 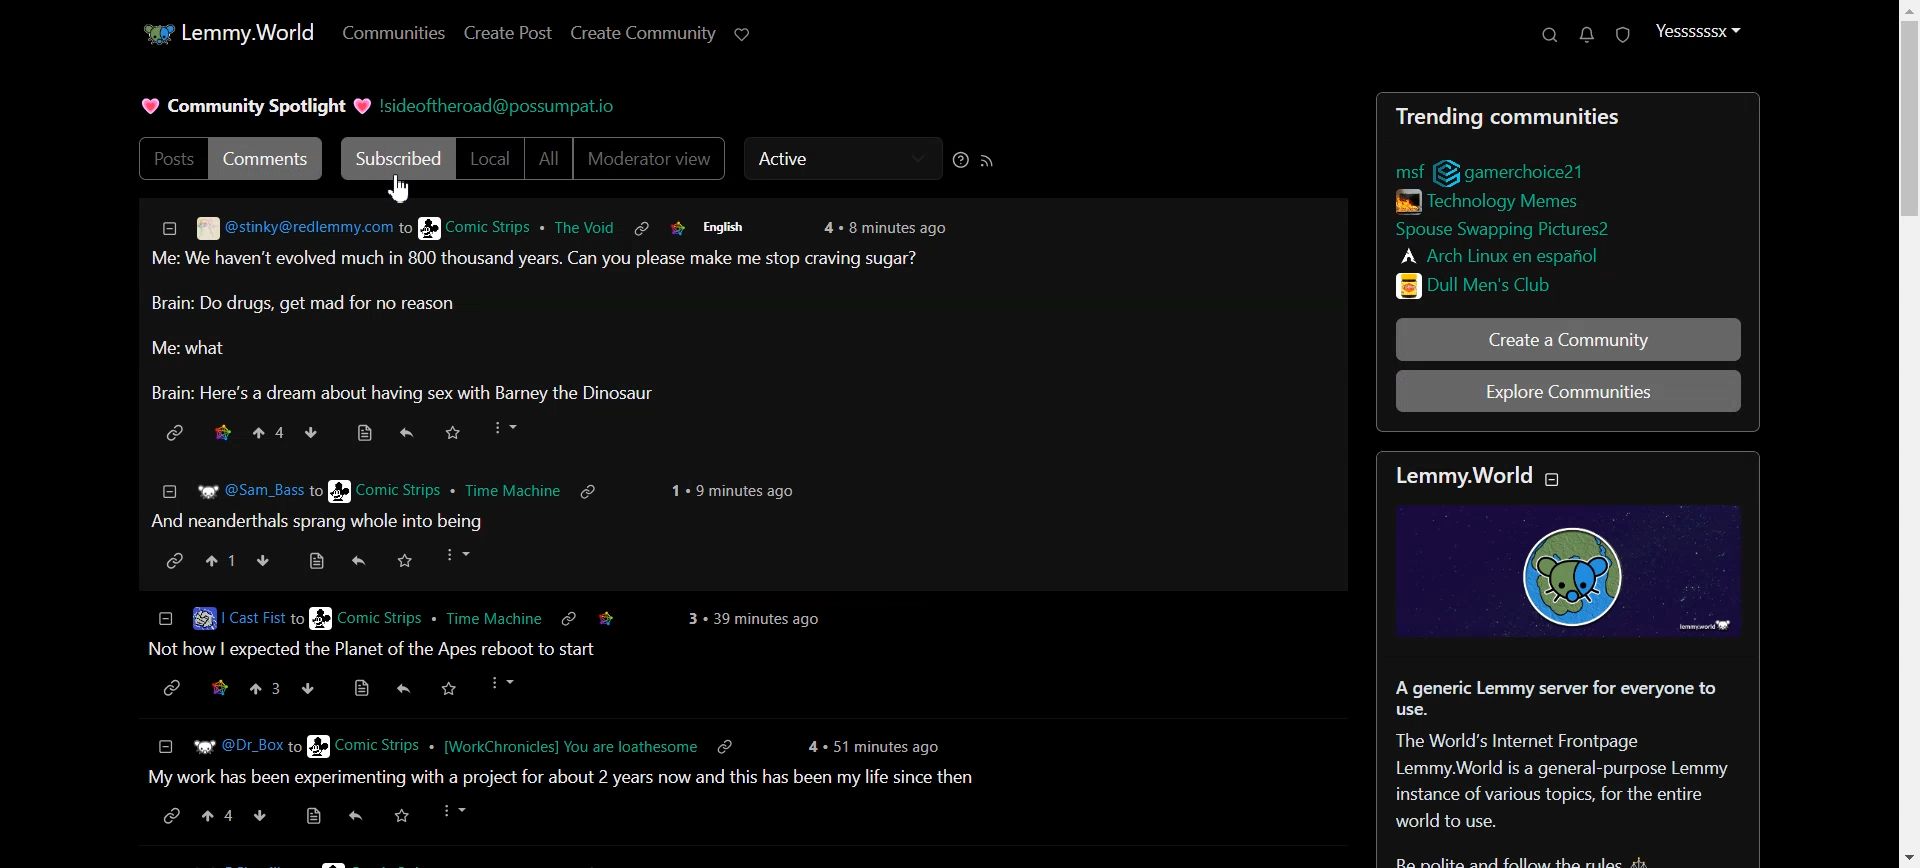 I want to click on Create Community, so click(x=643, y=33).